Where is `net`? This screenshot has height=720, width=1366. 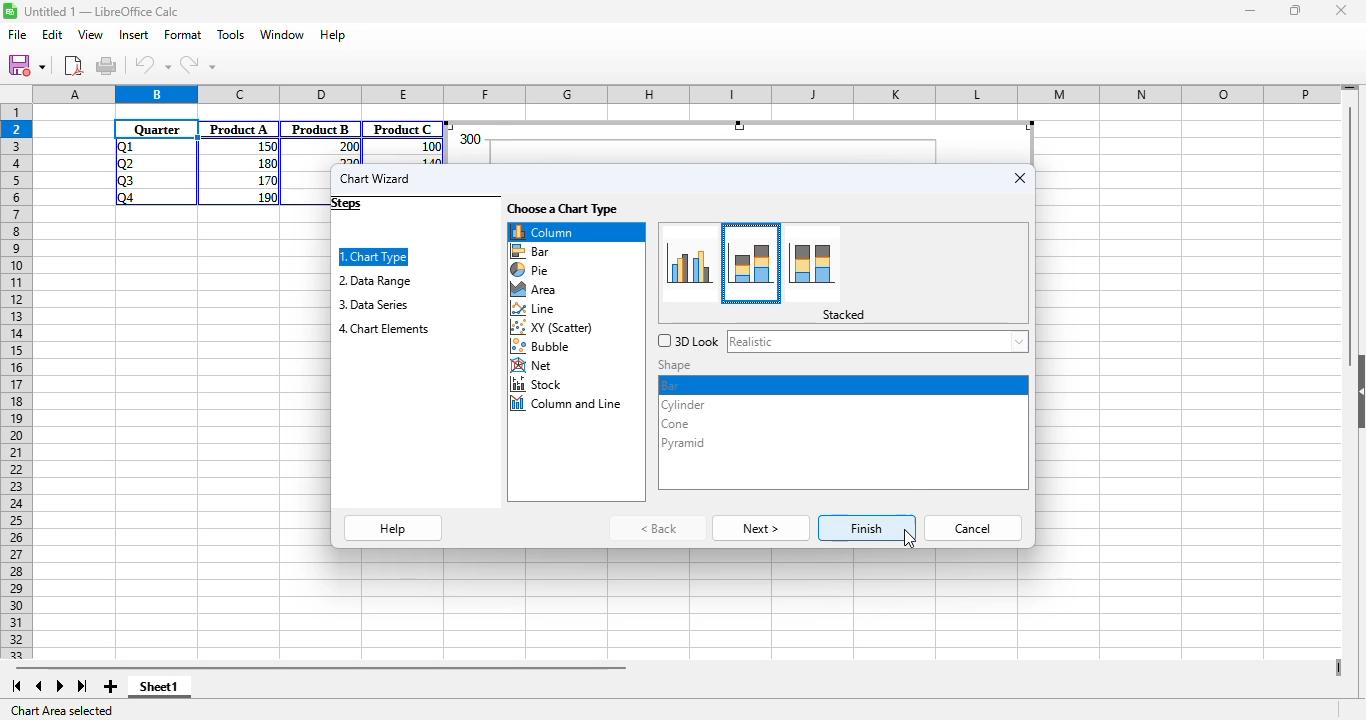 net is located at coordinates (533, 366).